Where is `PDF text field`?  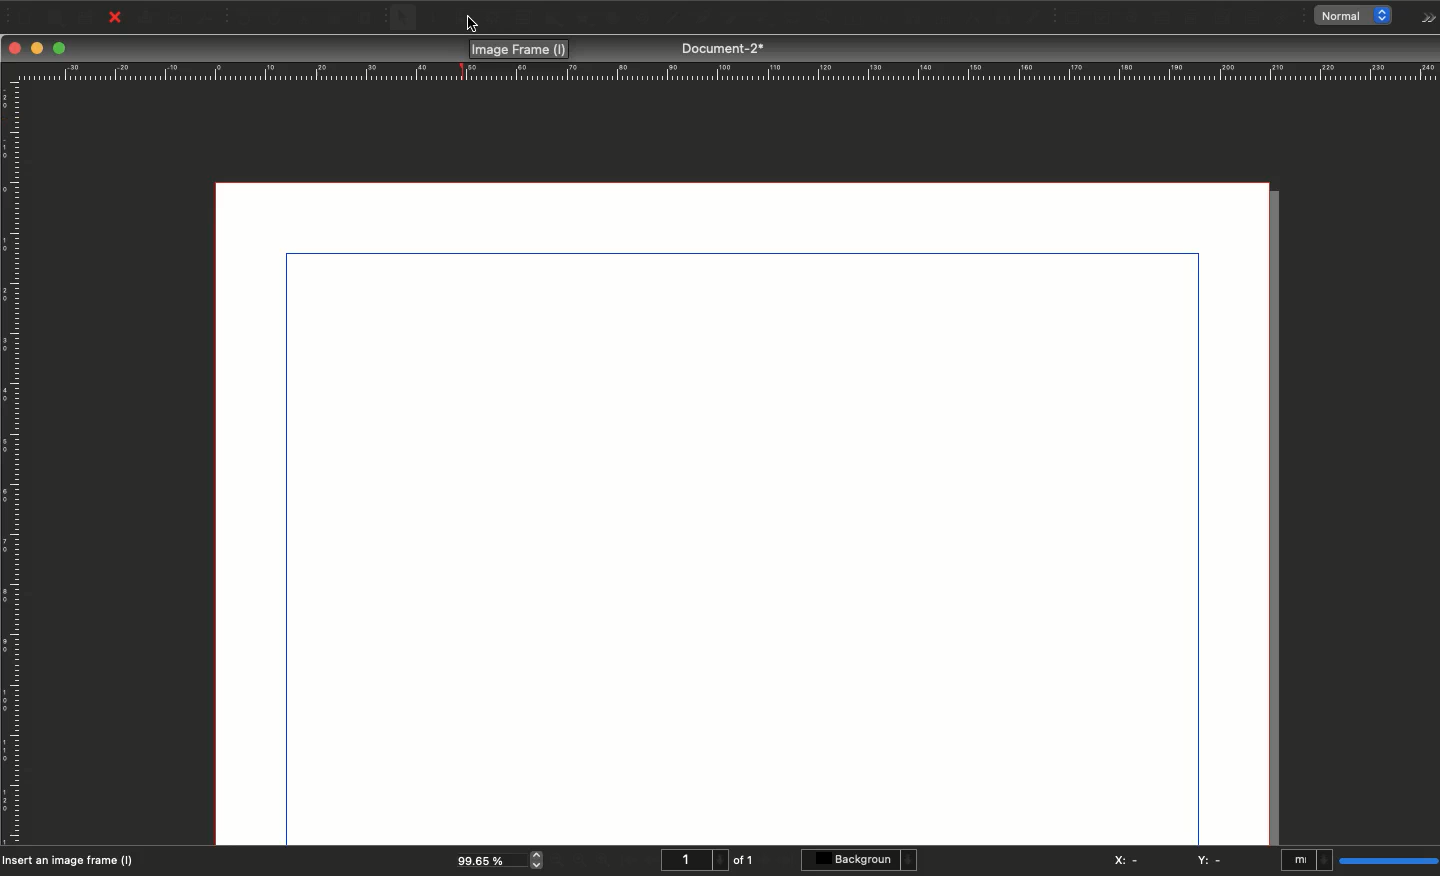 PDF text field is located at coordinates (1161, 18).